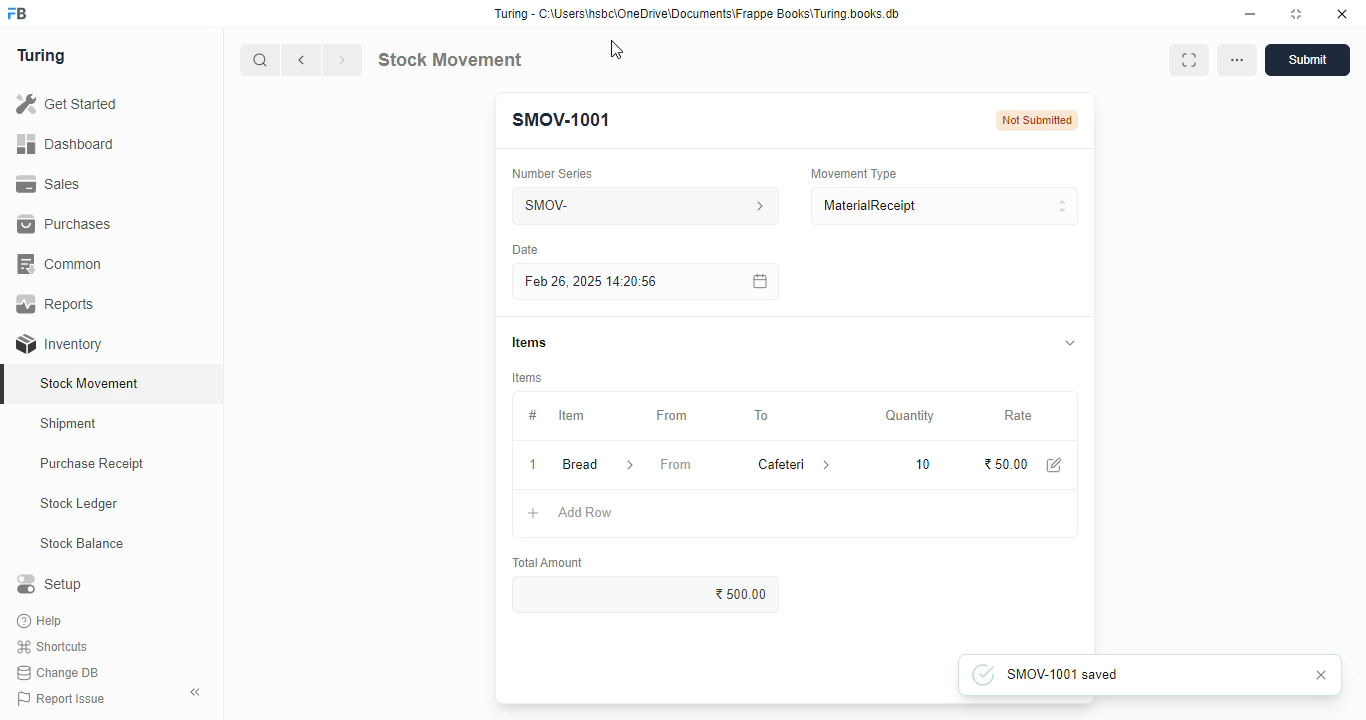  What do you see at coordinates (534, 514) in the screenshot?
I see `add` at bounding box center [534, 514].